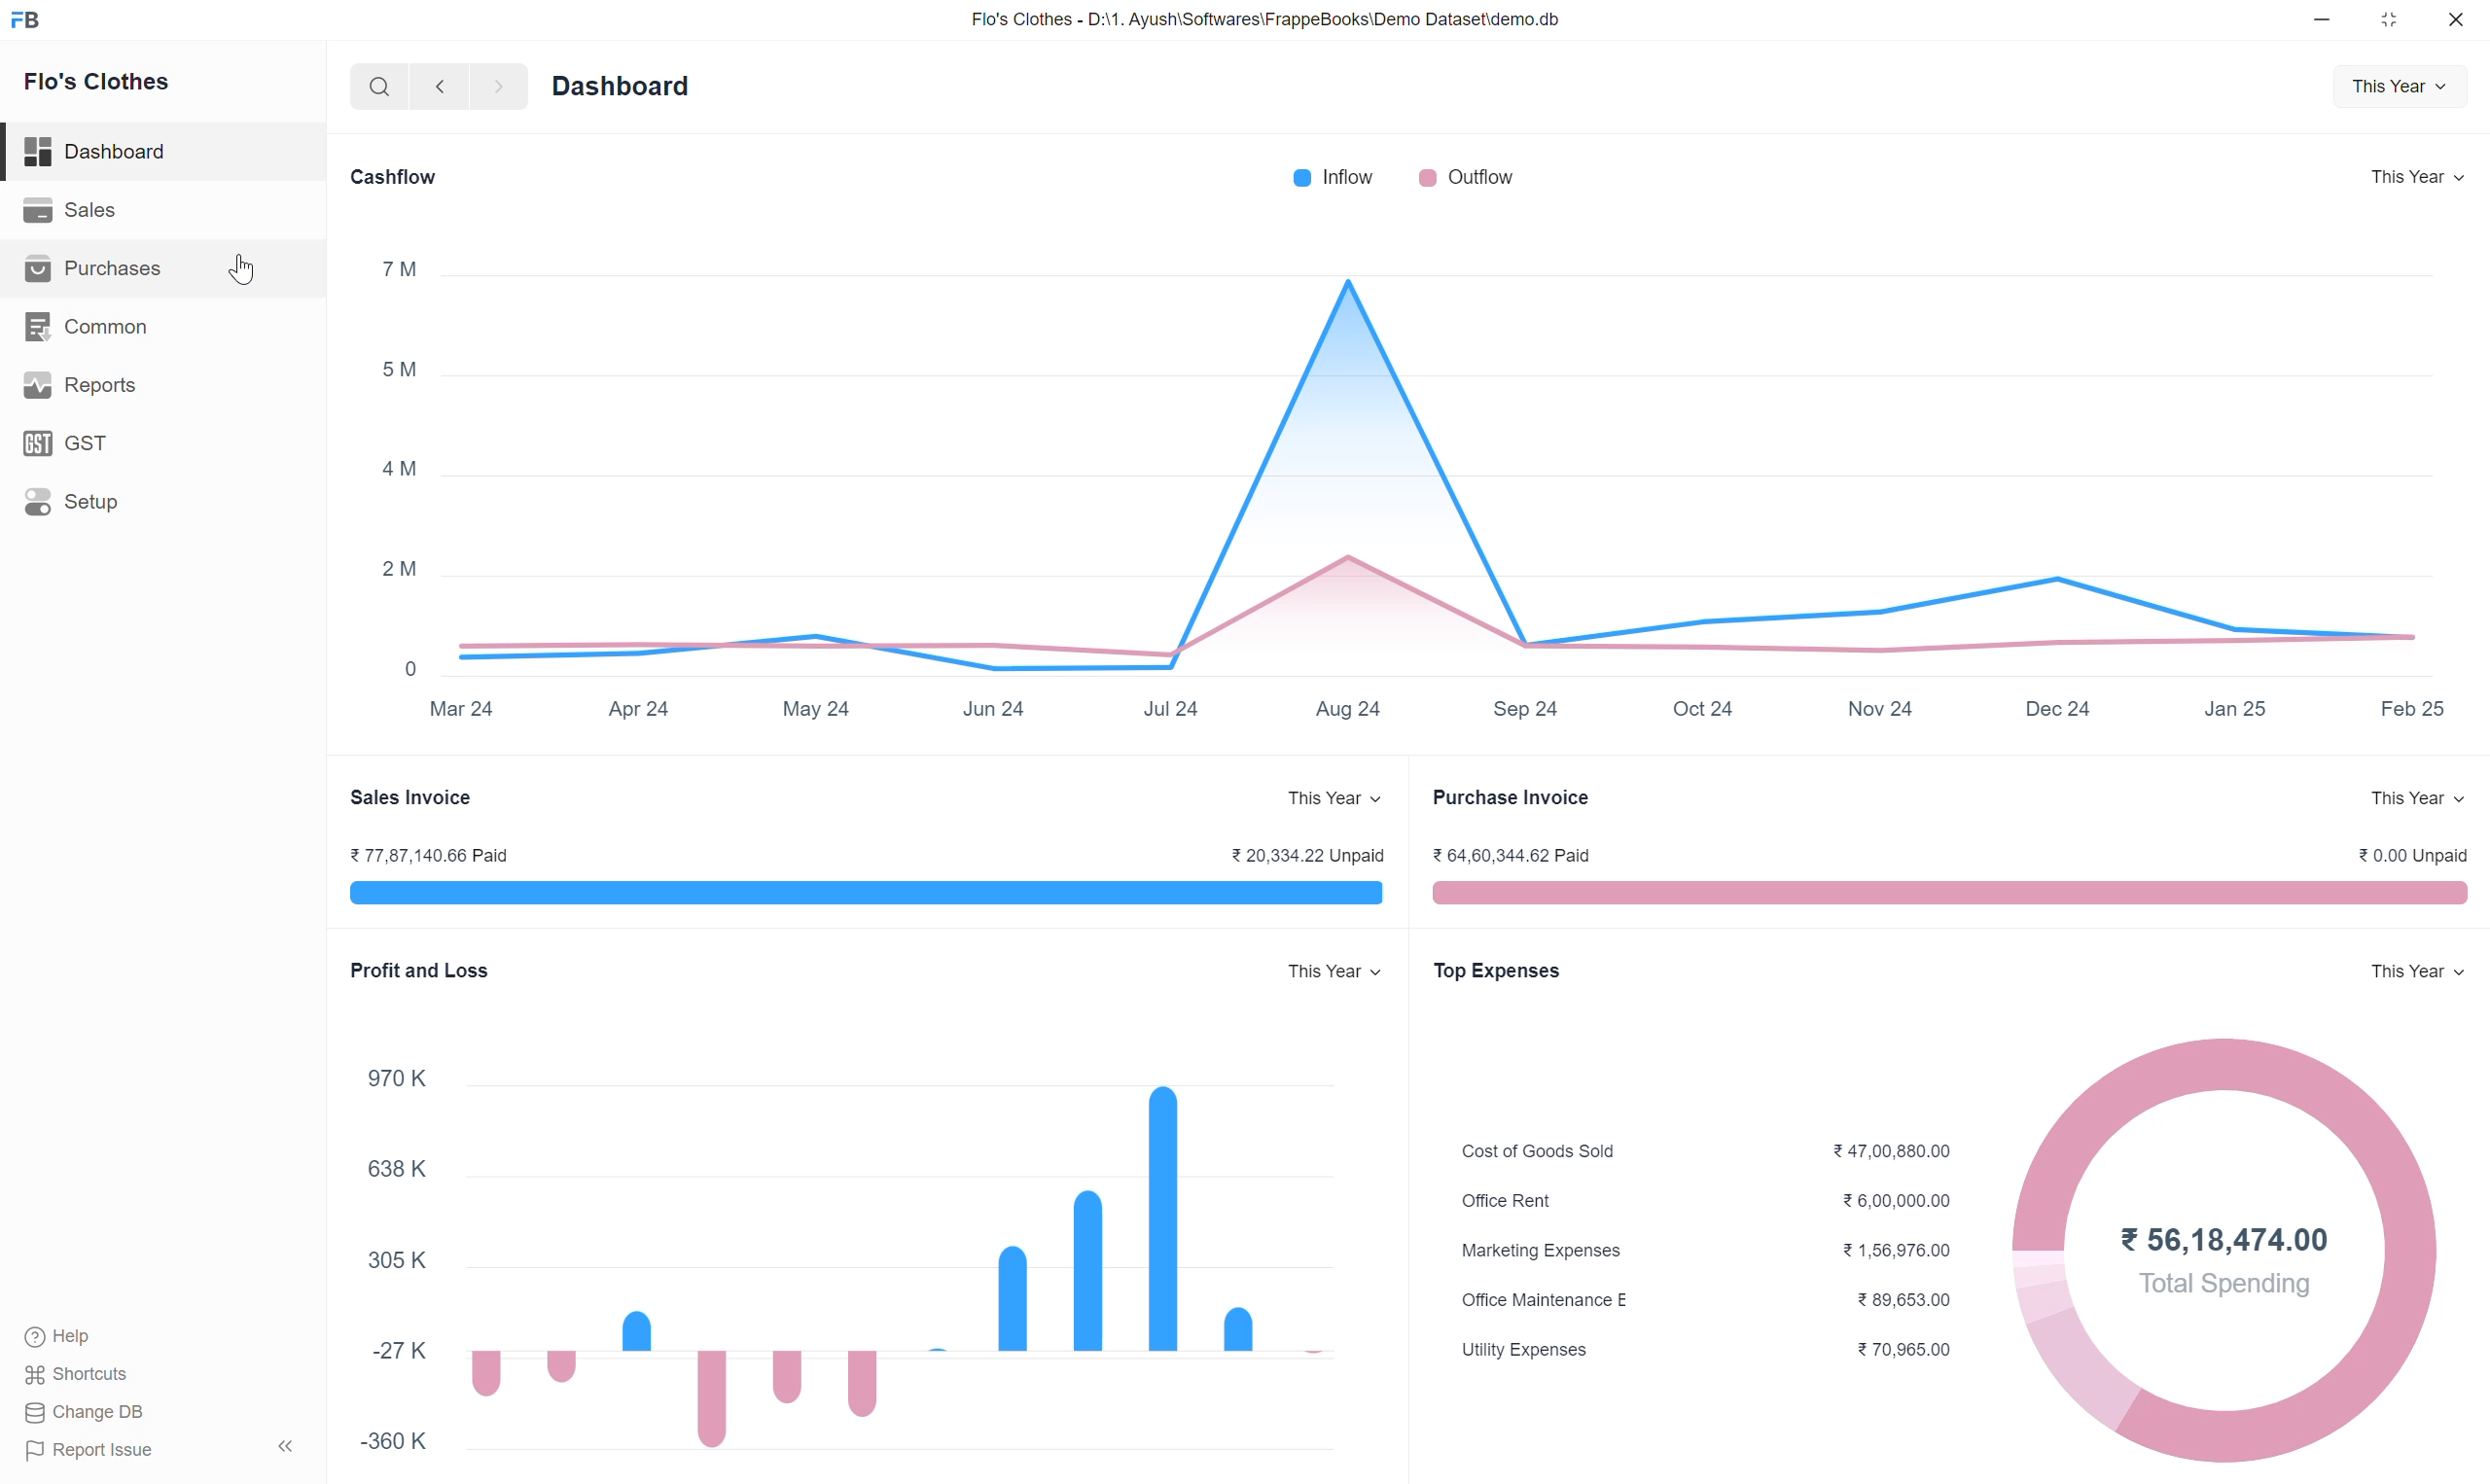 The width and height of the screenshot is (2490, 1484). What do you see at coordinates (397, 1077) in the screenshot?
I see `970 K` at bounding box center [397, 1077].